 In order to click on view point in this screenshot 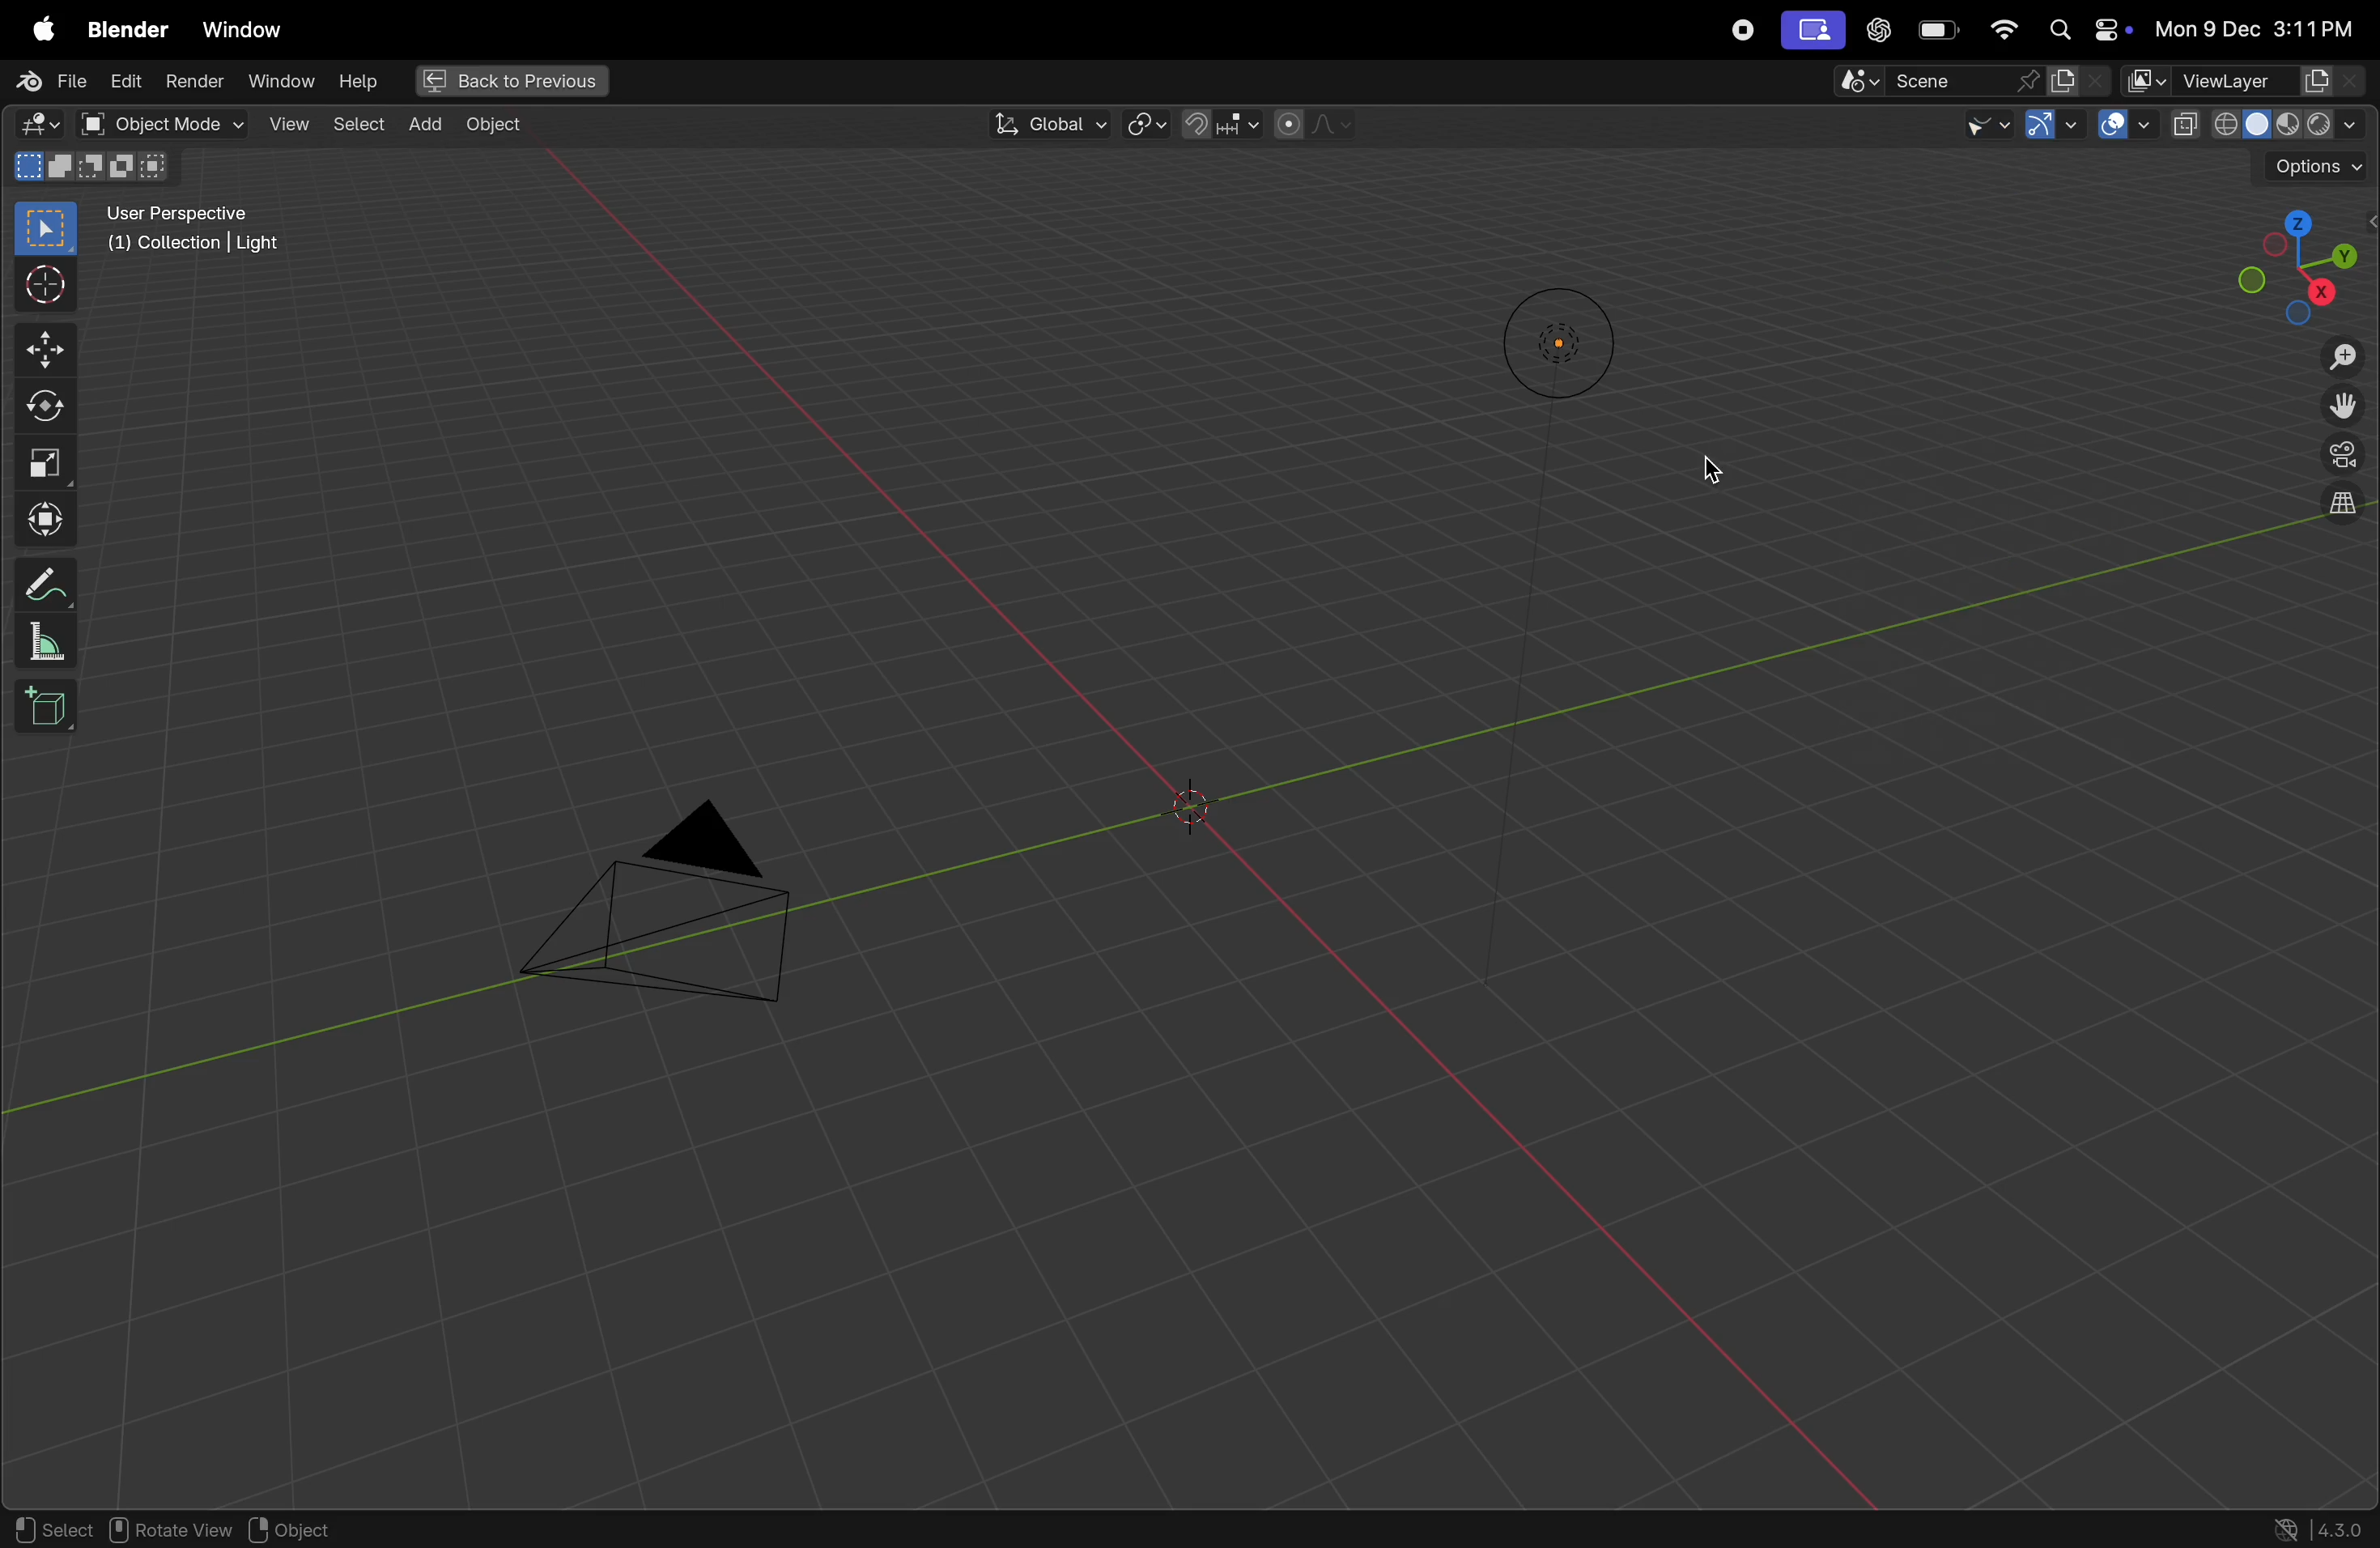, I will do `click(2291, 257)`.